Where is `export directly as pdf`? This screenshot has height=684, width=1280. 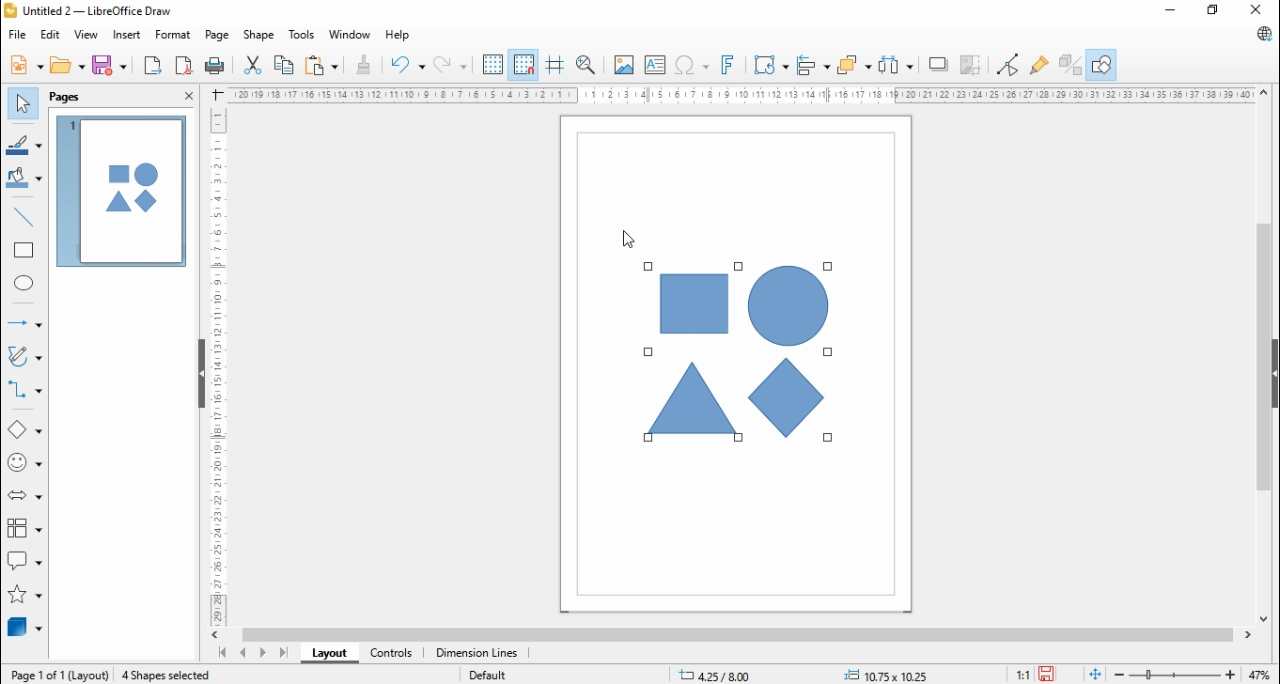 export directly as pdf is located at coordinates (183, 65).